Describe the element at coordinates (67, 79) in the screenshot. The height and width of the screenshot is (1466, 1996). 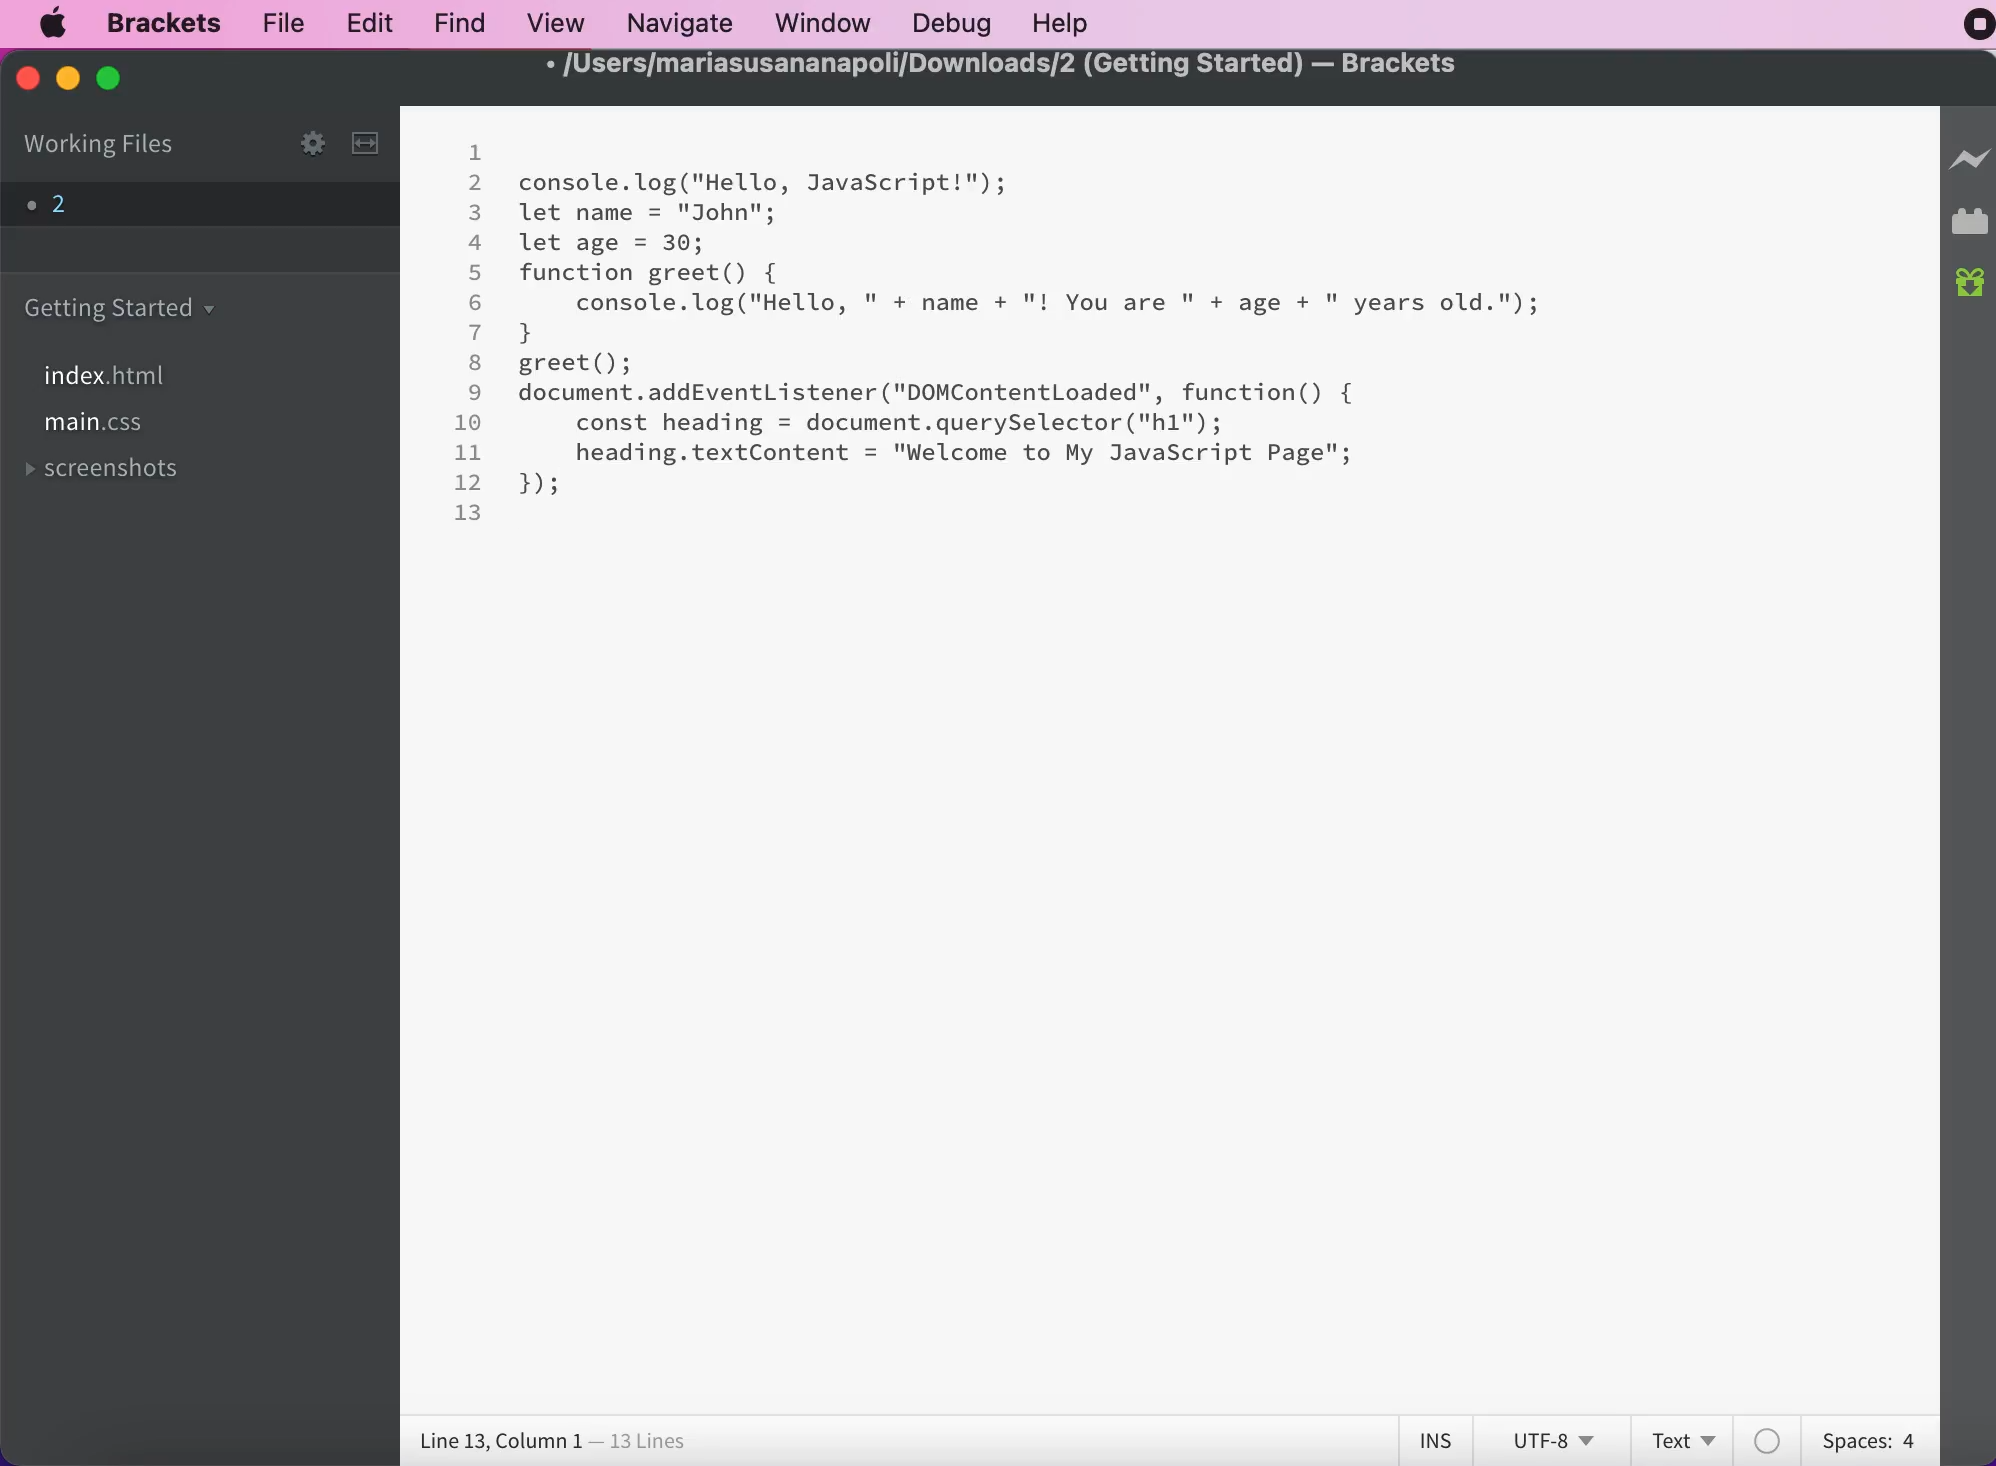
I see `minimize` at that location.